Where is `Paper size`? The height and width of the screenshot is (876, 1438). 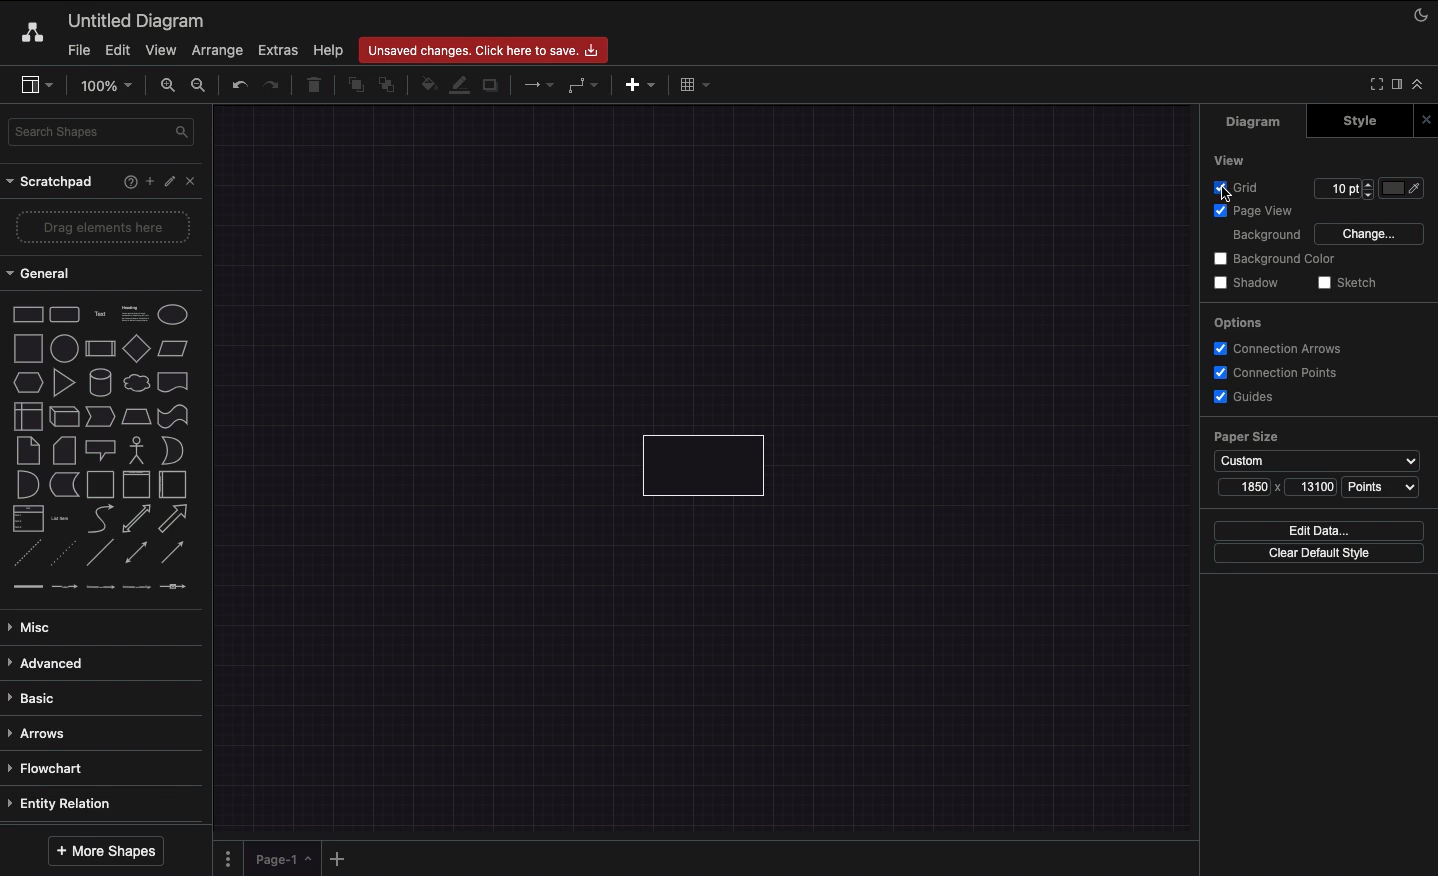 Paper size is located at coordinates (1319, 451).